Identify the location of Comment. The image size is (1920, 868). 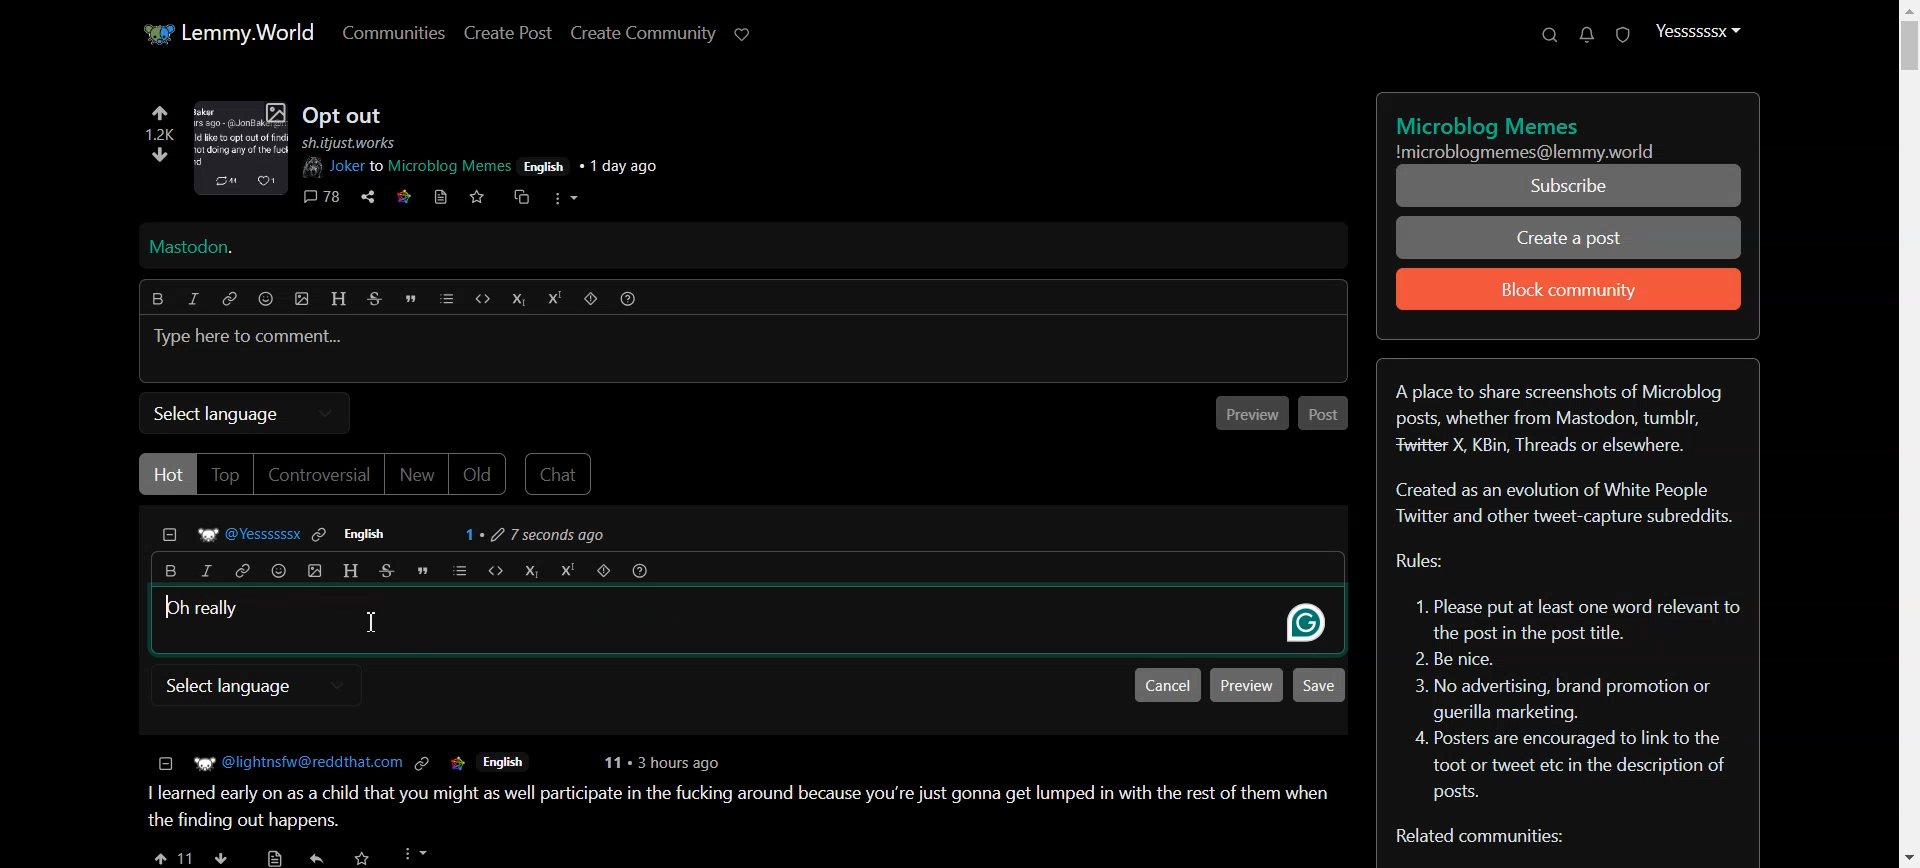
(401, 534).